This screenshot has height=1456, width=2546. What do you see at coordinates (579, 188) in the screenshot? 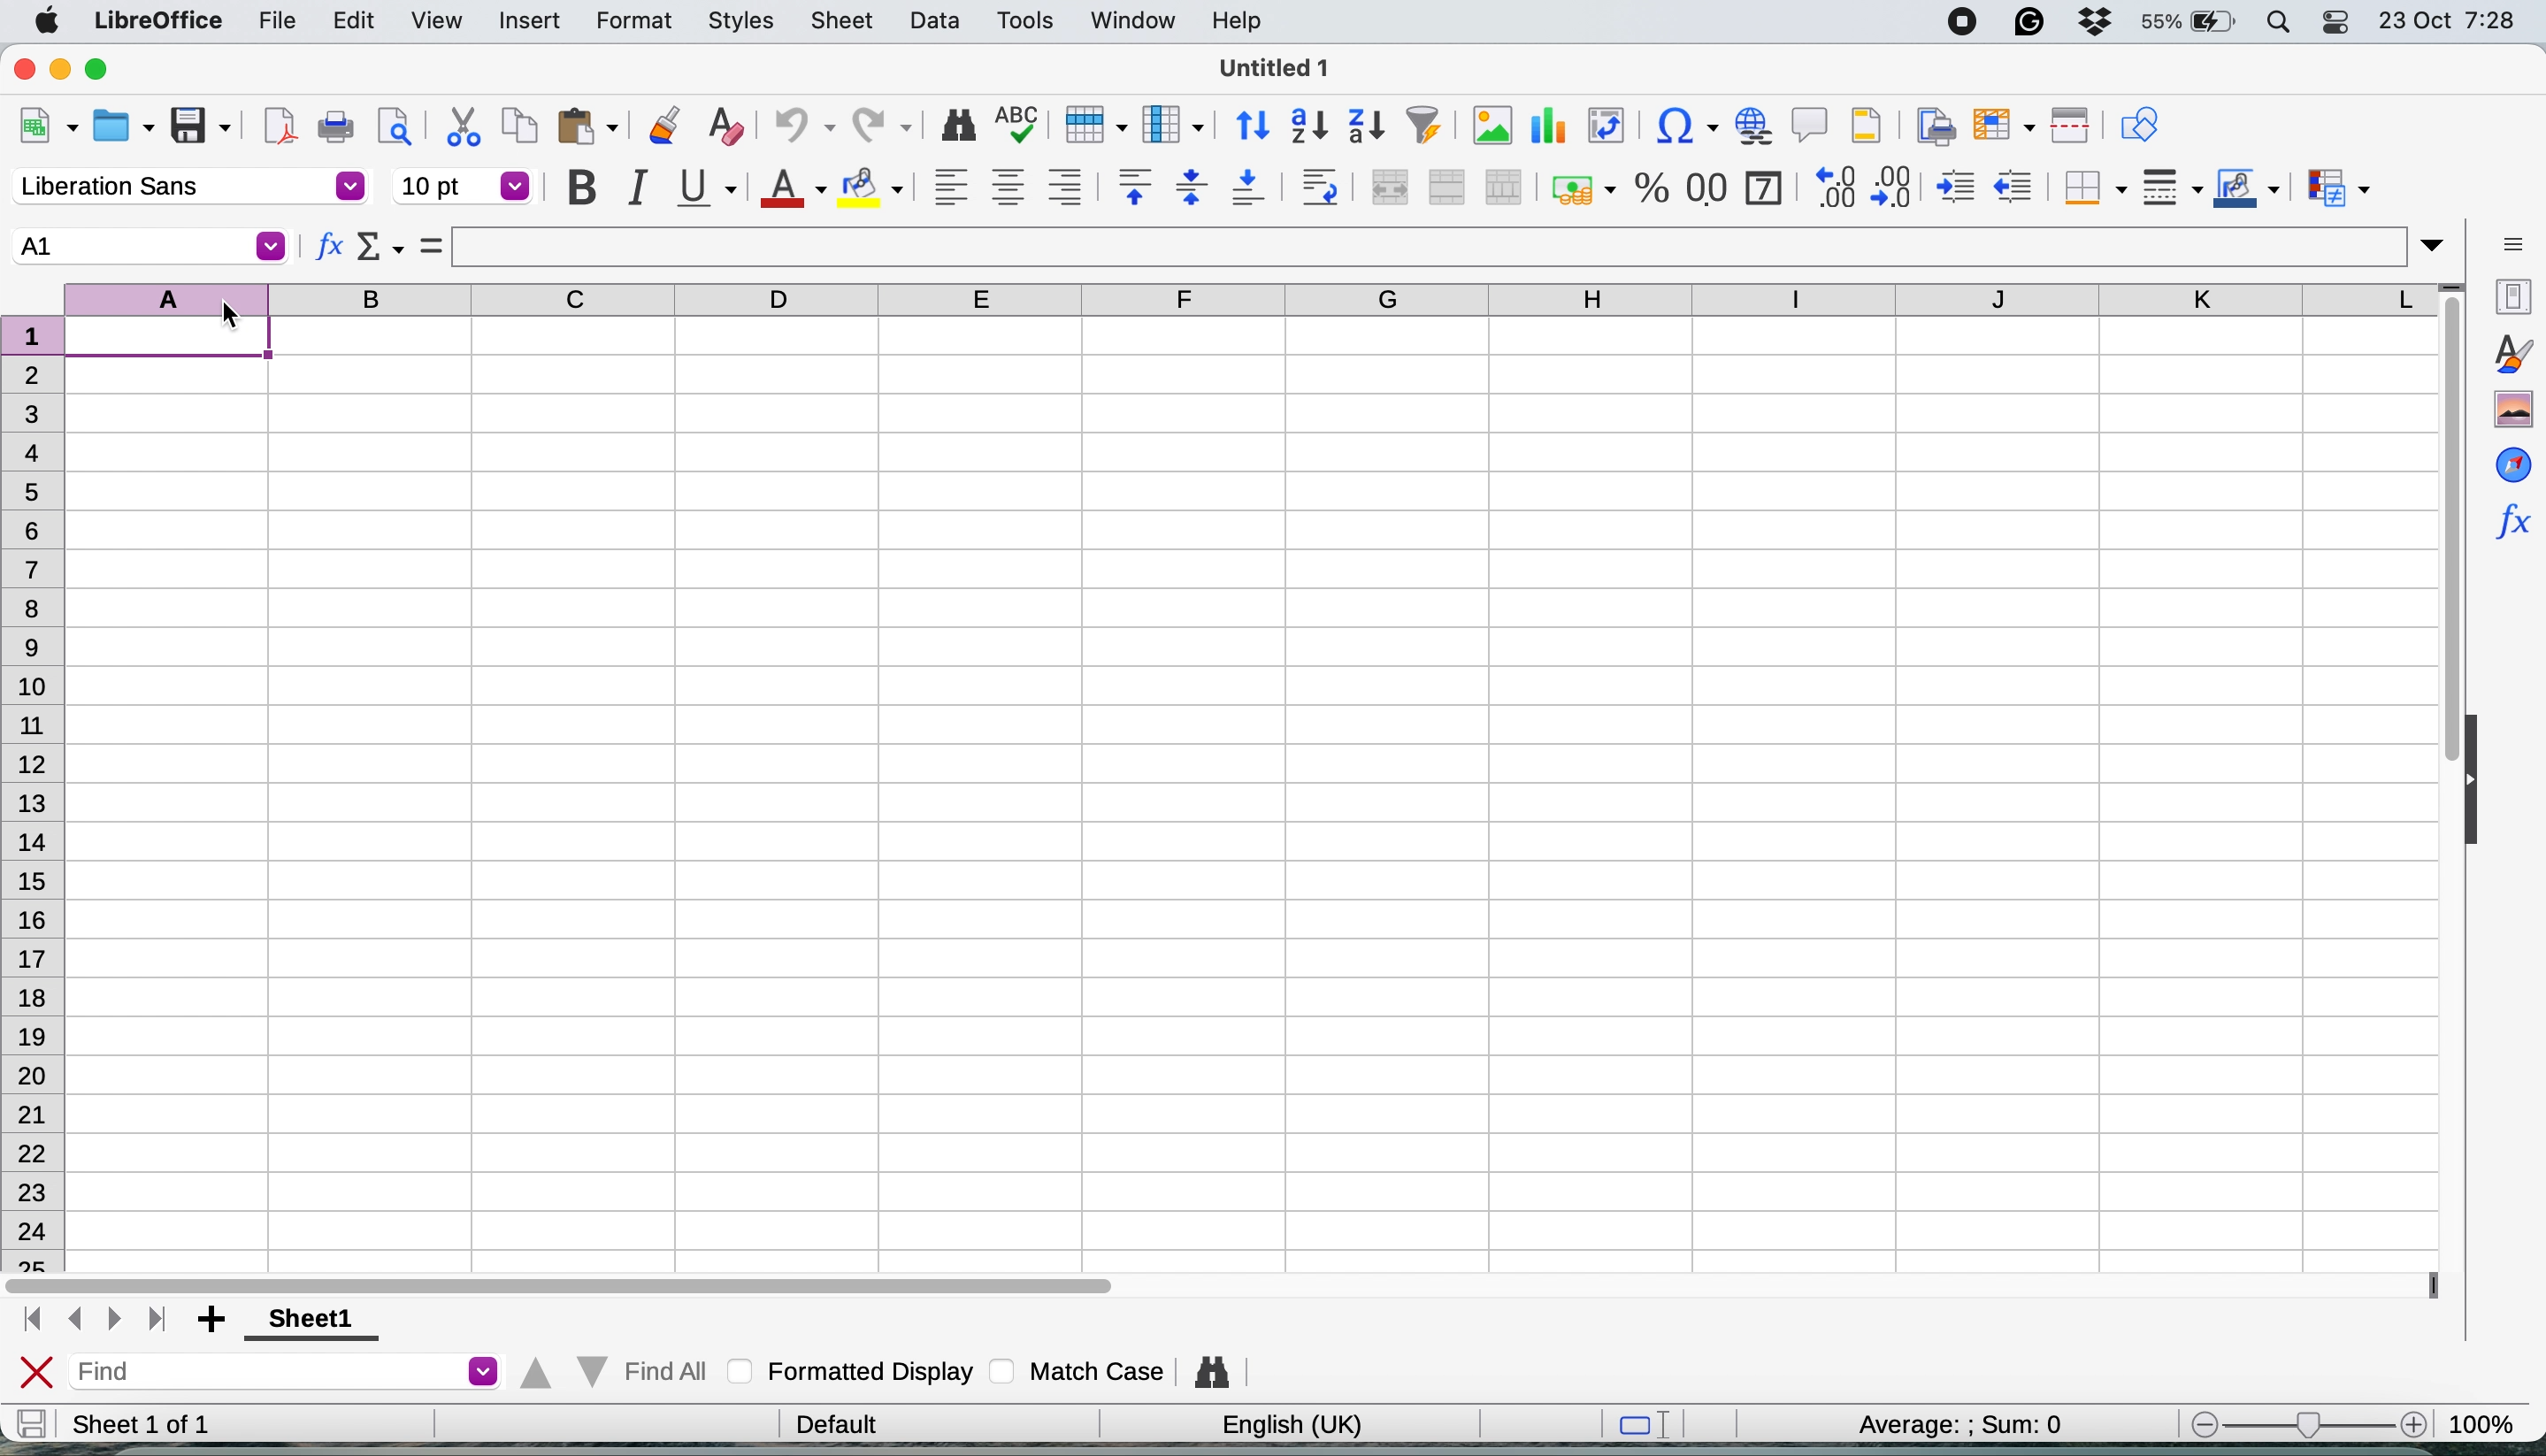
I see `bold` at bounding box center [579, 188].